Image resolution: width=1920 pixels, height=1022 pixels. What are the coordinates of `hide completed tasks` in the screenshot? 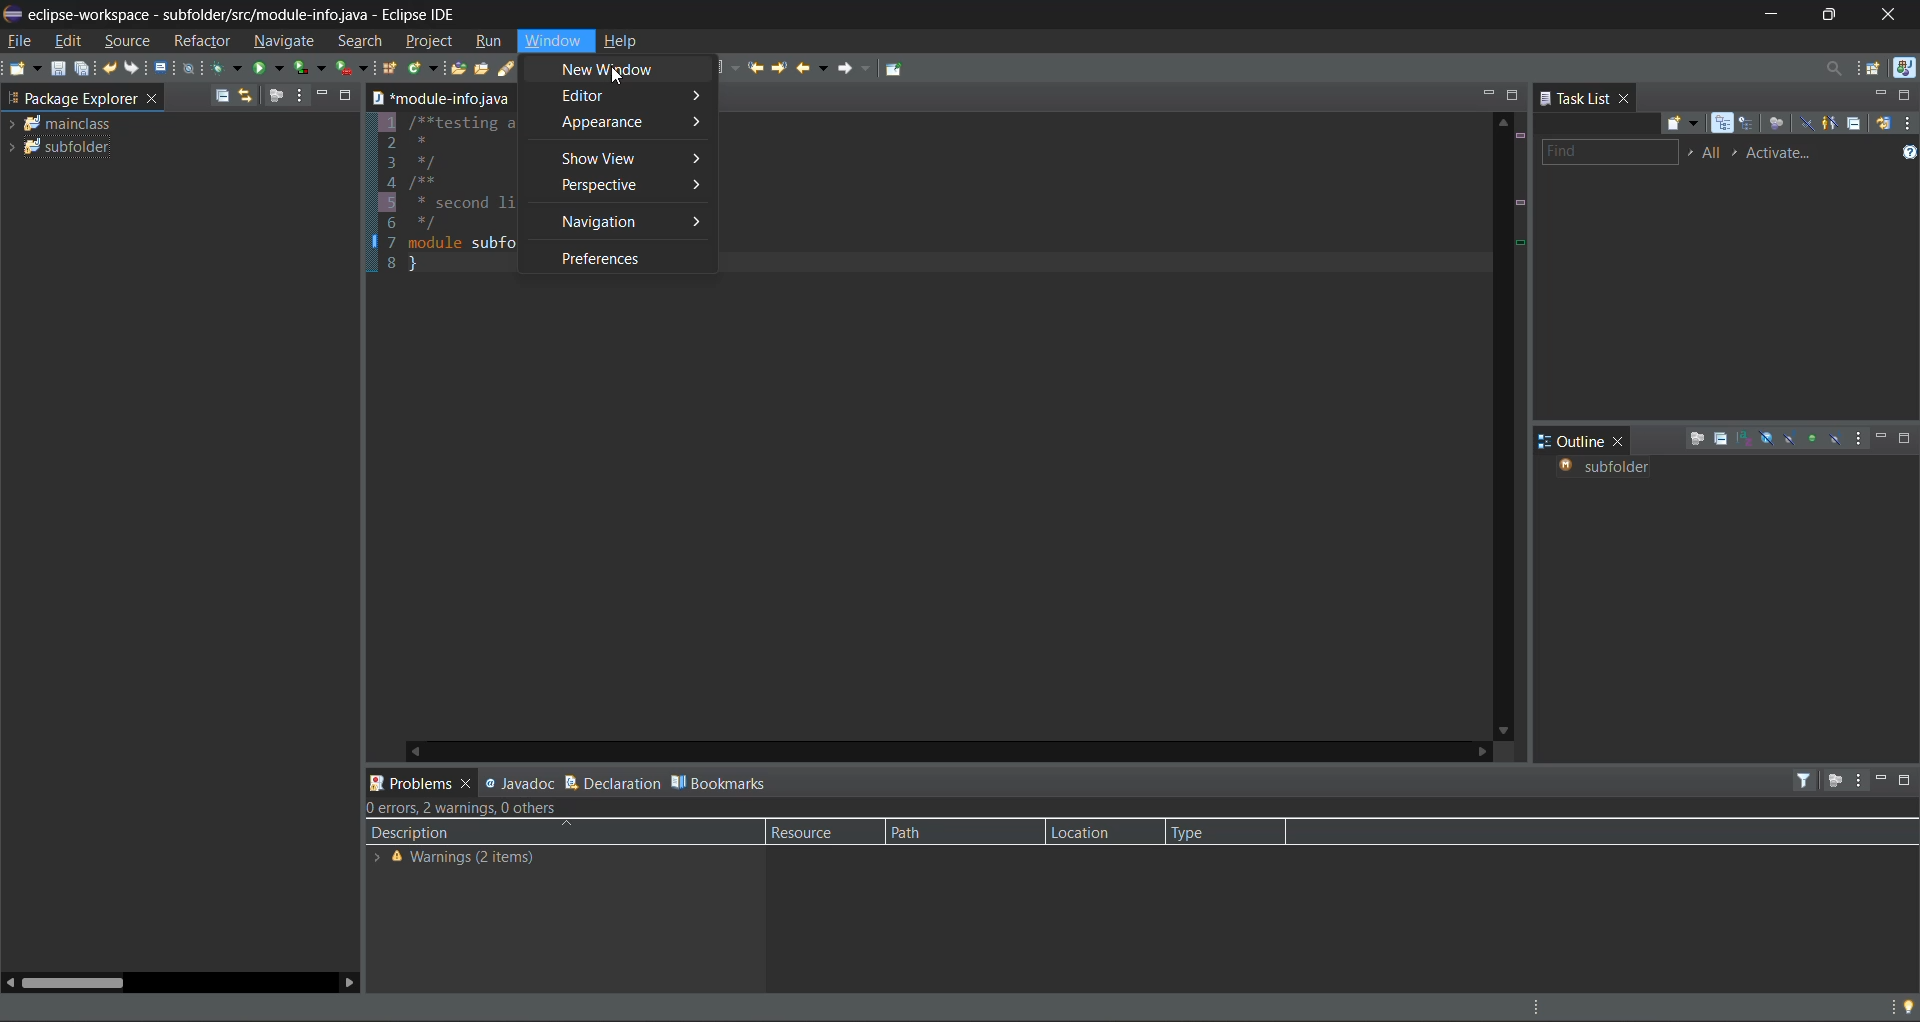 It's located at (1807, 124).